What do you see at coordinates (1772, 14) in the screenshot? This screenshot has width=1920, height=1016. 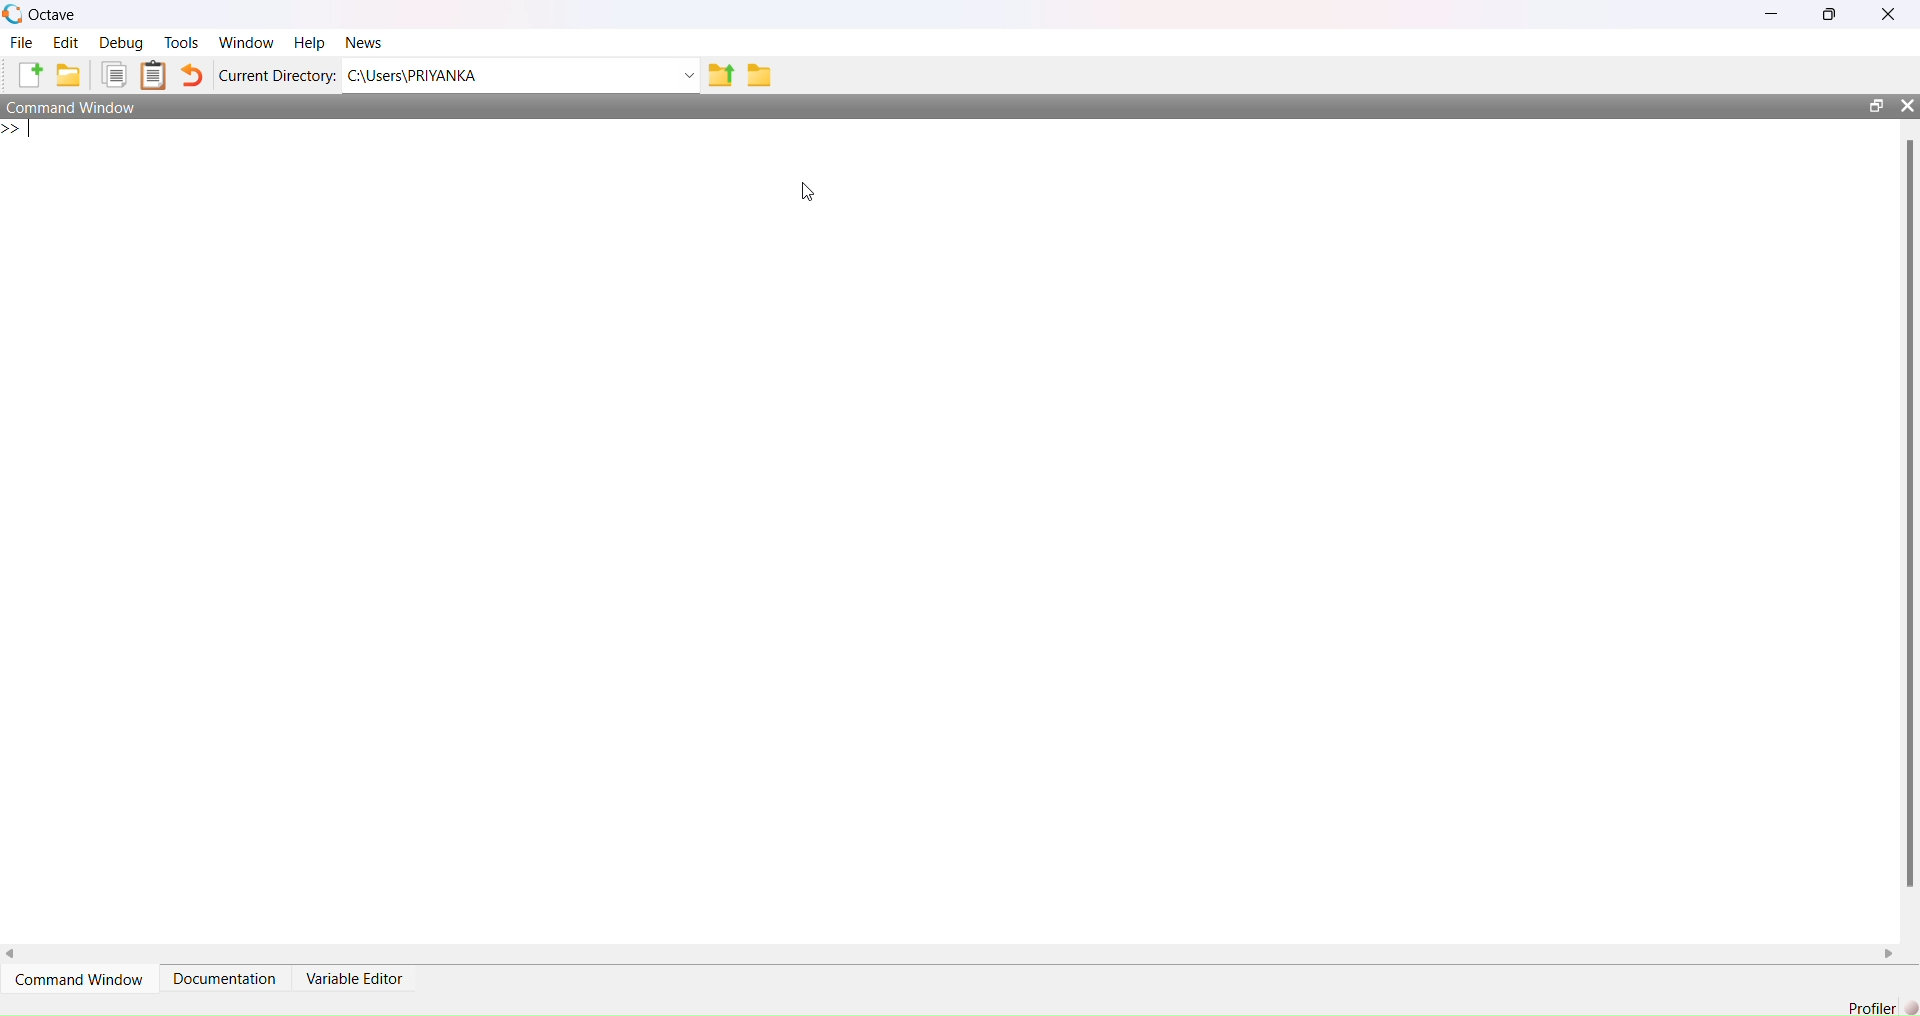 I see `minimize` at bounding box center [1772, 14].